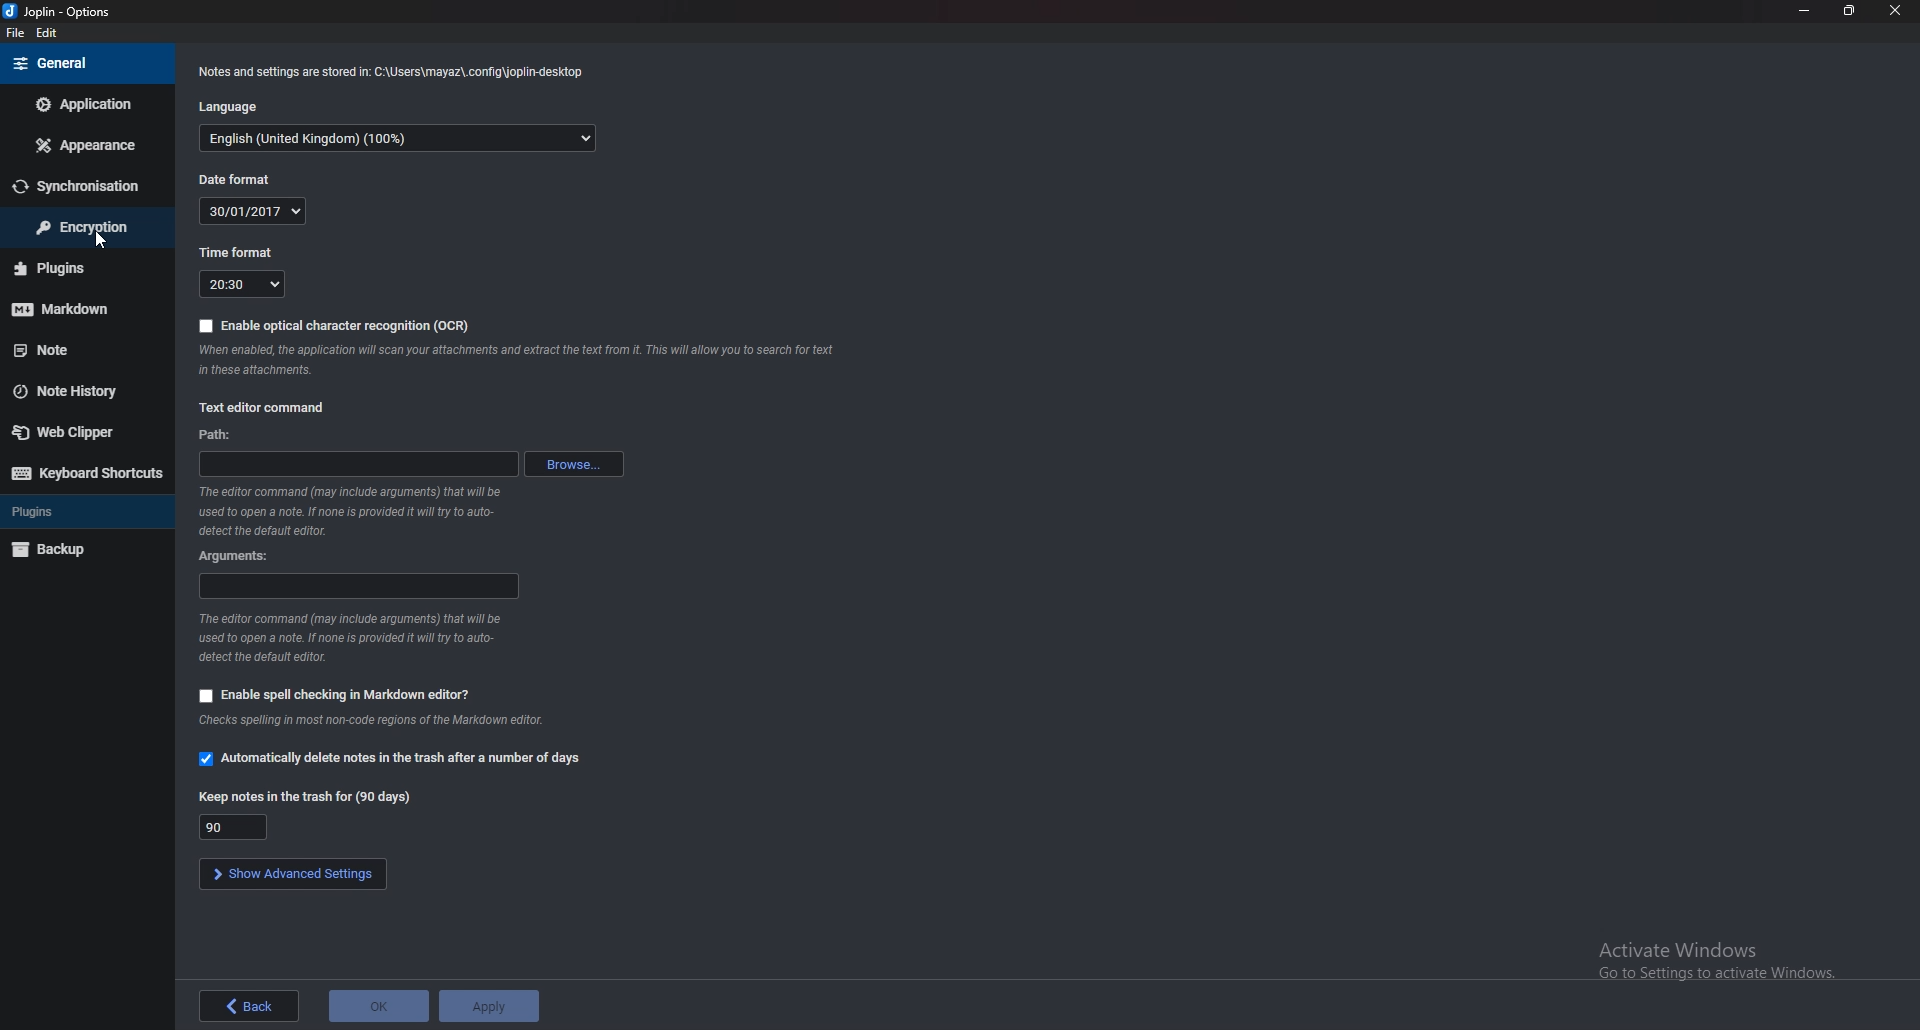  Describe the element at coordinates (263, 408) in the screenshot. I see `text editor command` at that location.